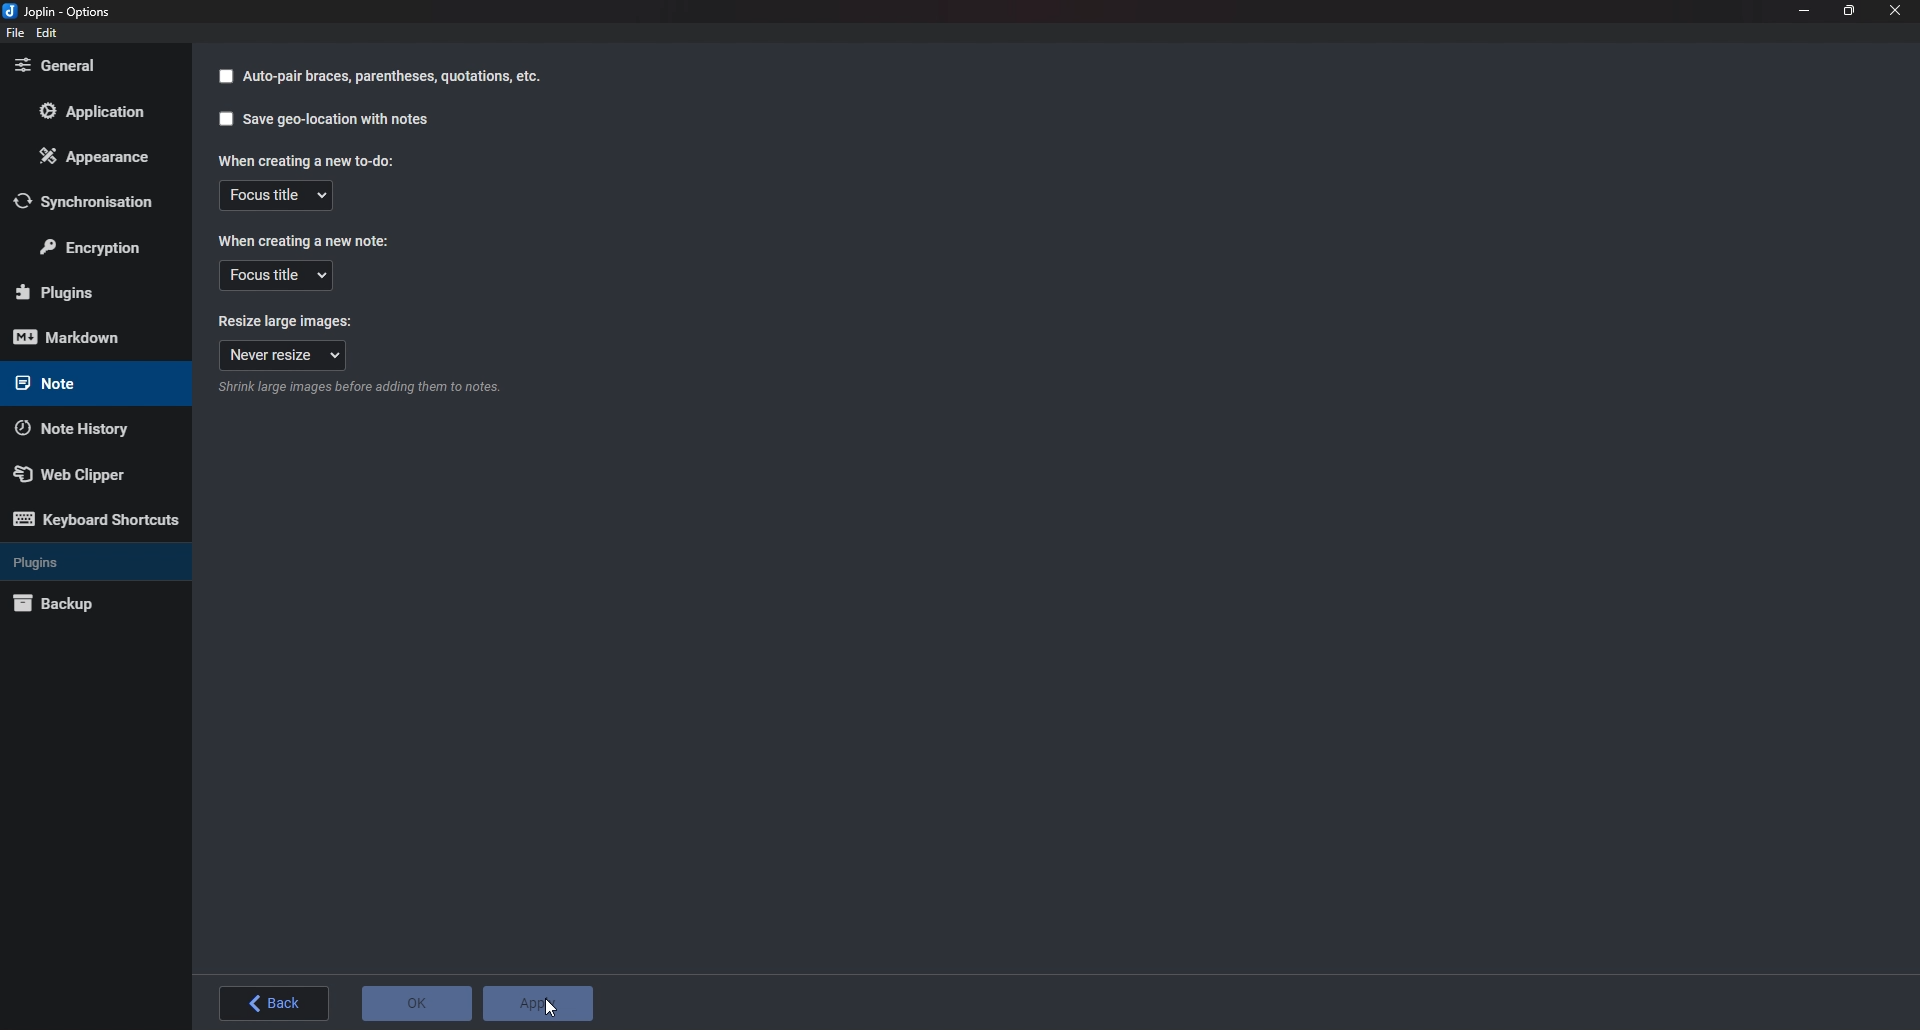 The width and height of the screenshot is (1920, 1030). Describe the element at coordinates (1805, 12) in the screenshot. I see `Minimize` at that location.